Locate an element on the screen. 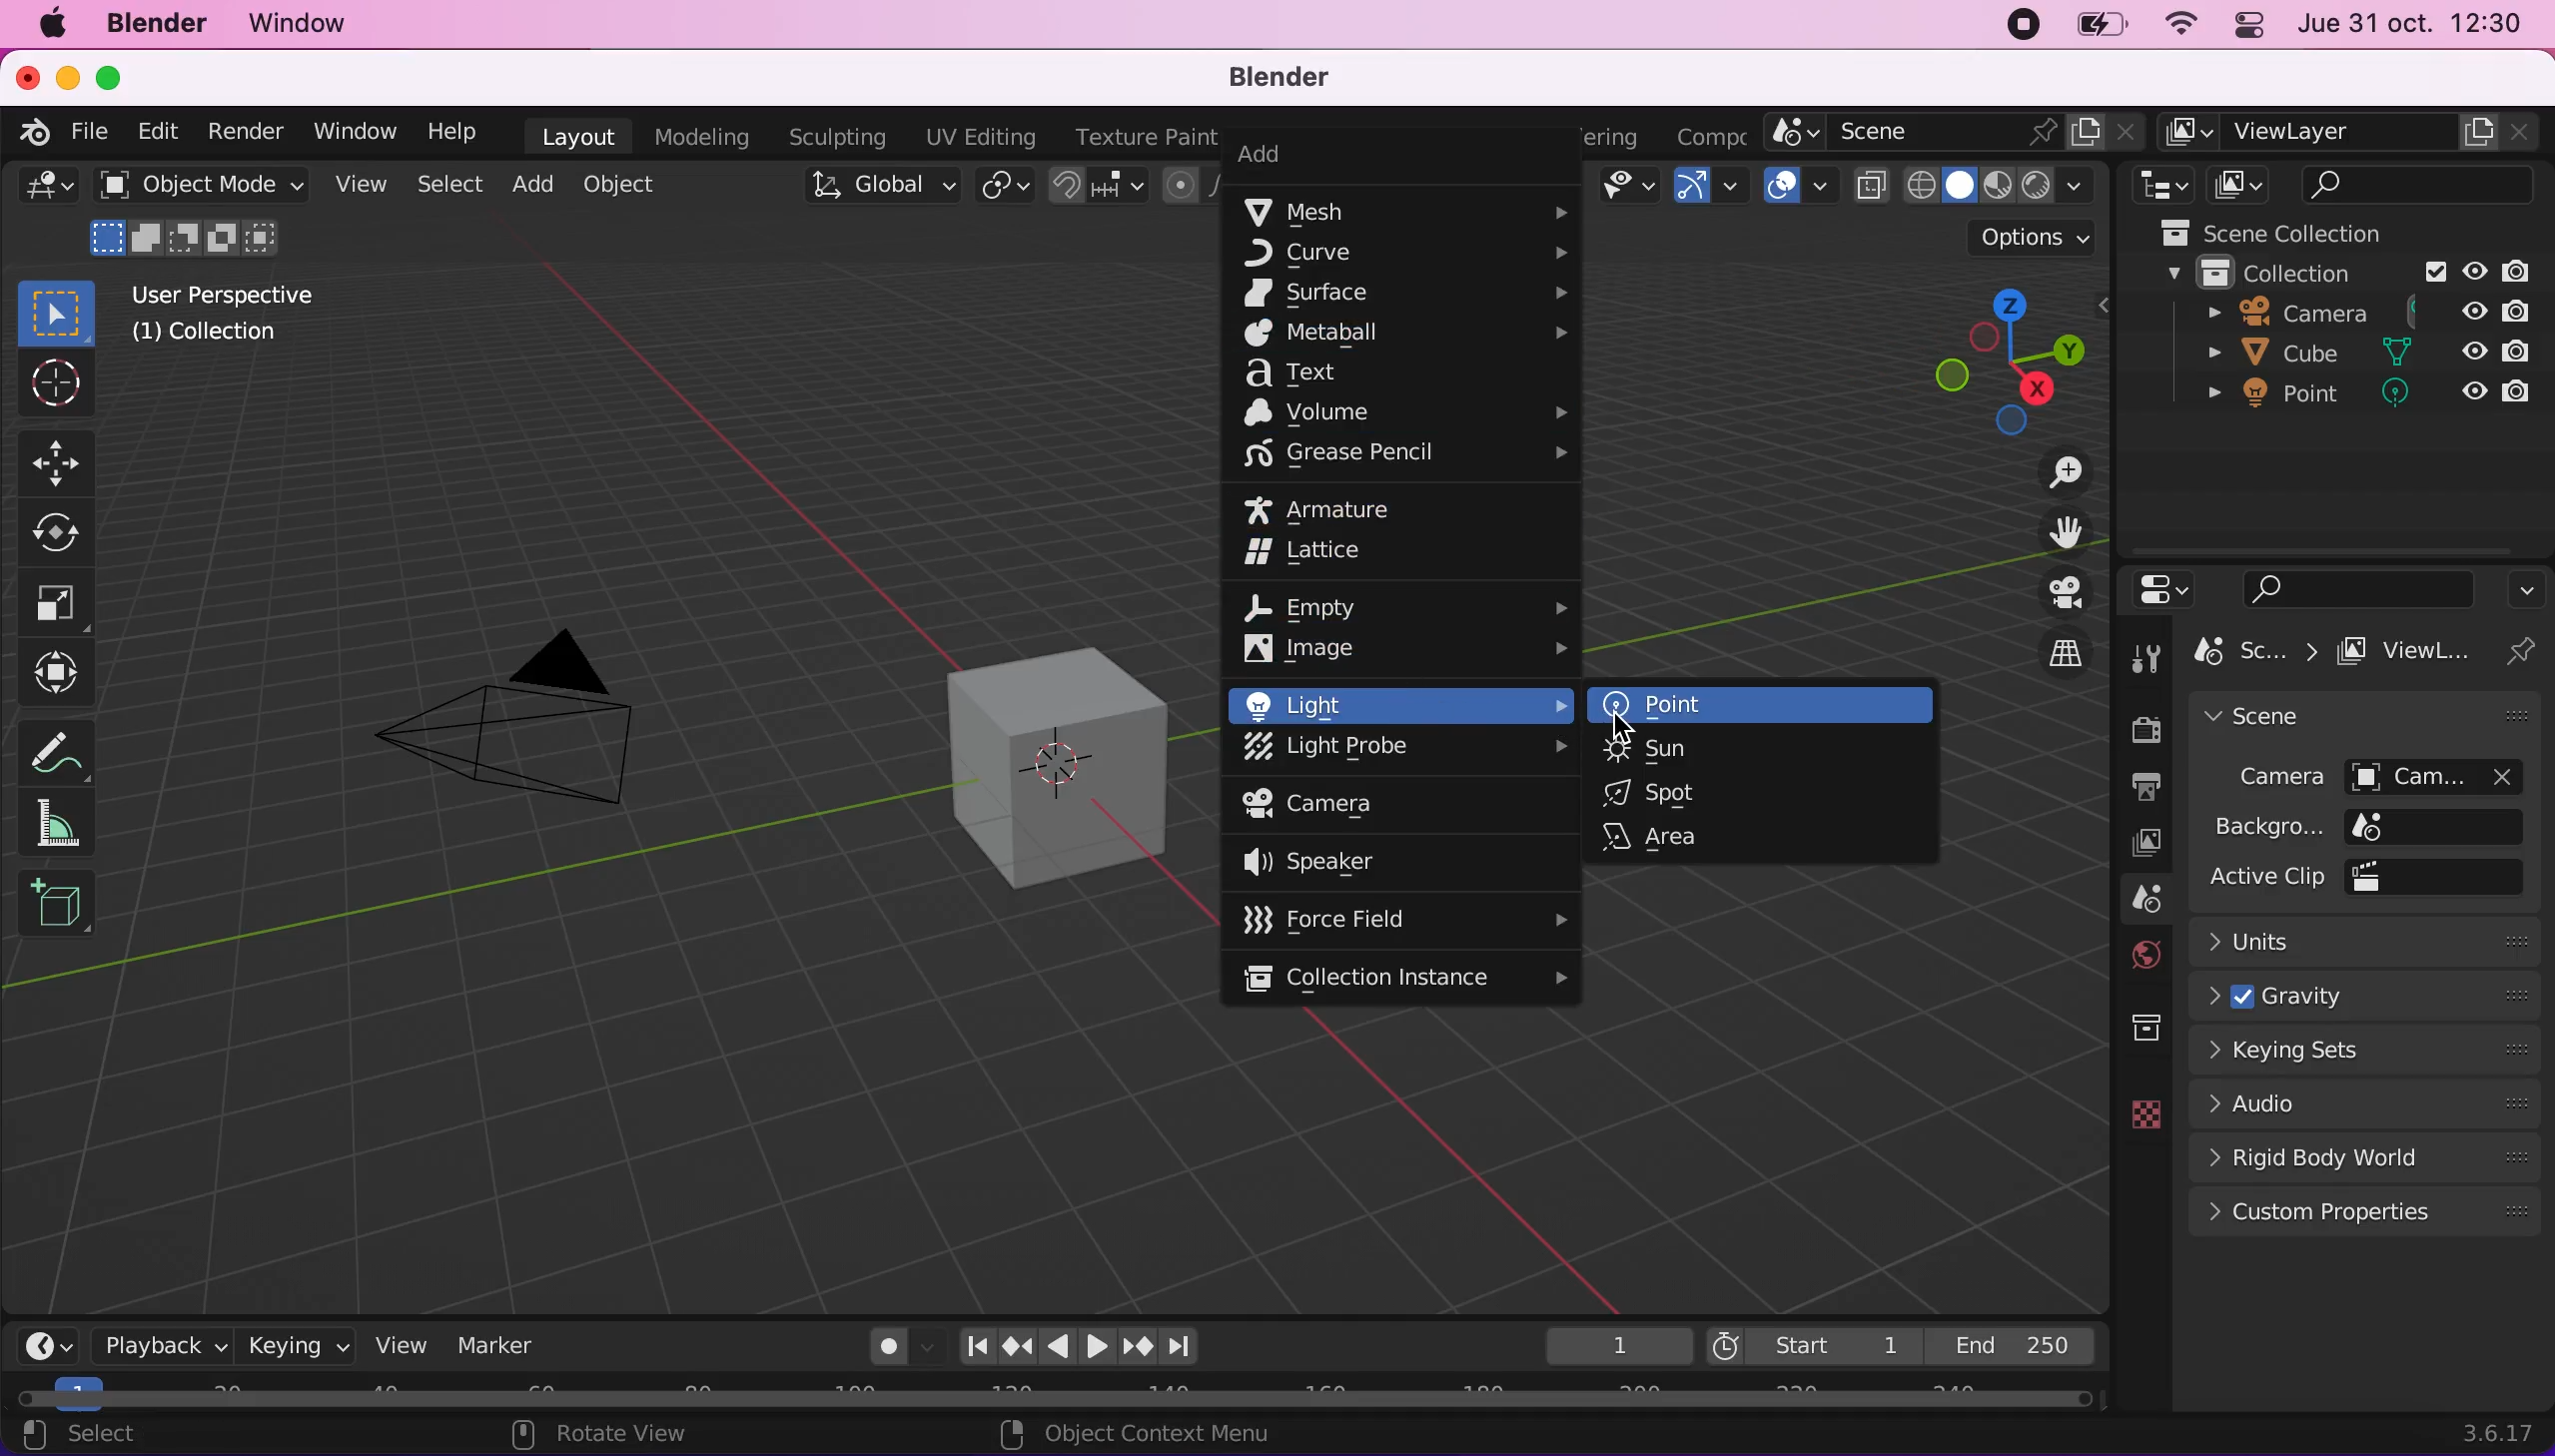 The height and width of the screenshot is (1456, 2555). scene collection is located at coordinates (2263, 231).